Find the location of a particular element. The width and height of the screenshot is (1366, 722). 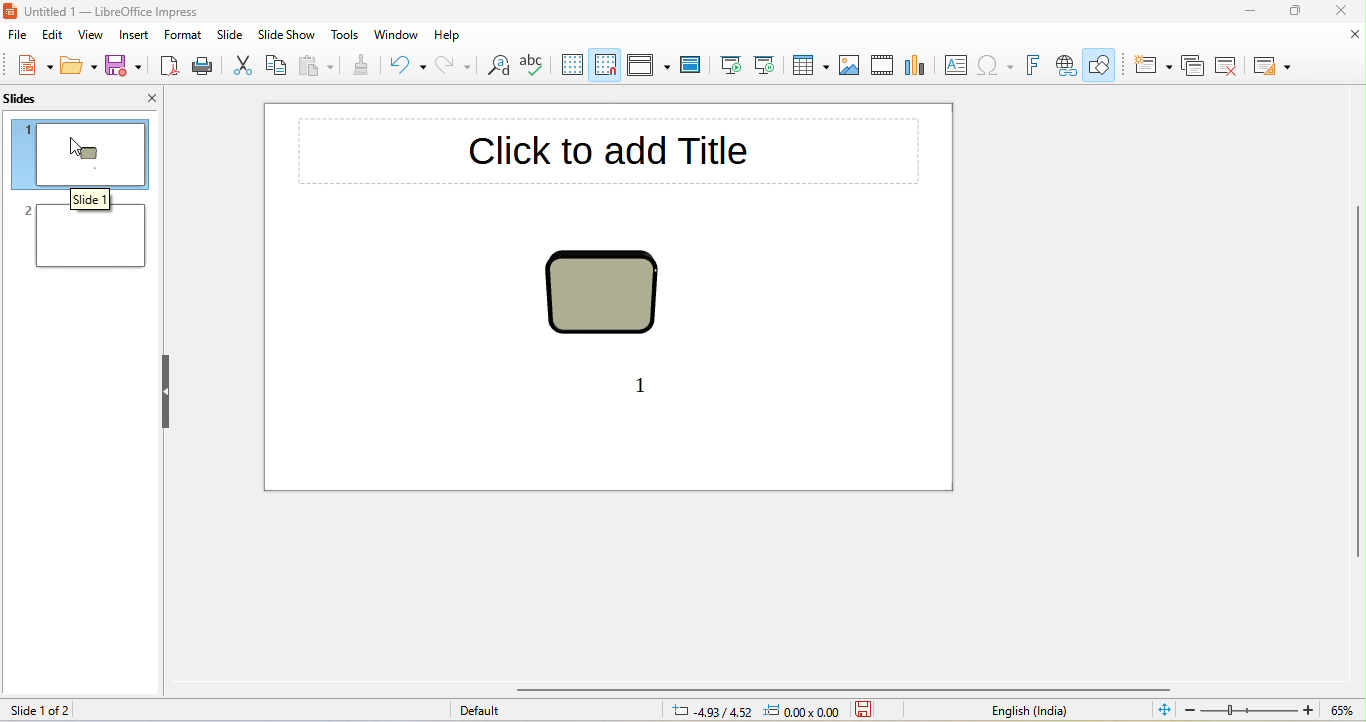

snap to grid is located at coordinates (607, 65).